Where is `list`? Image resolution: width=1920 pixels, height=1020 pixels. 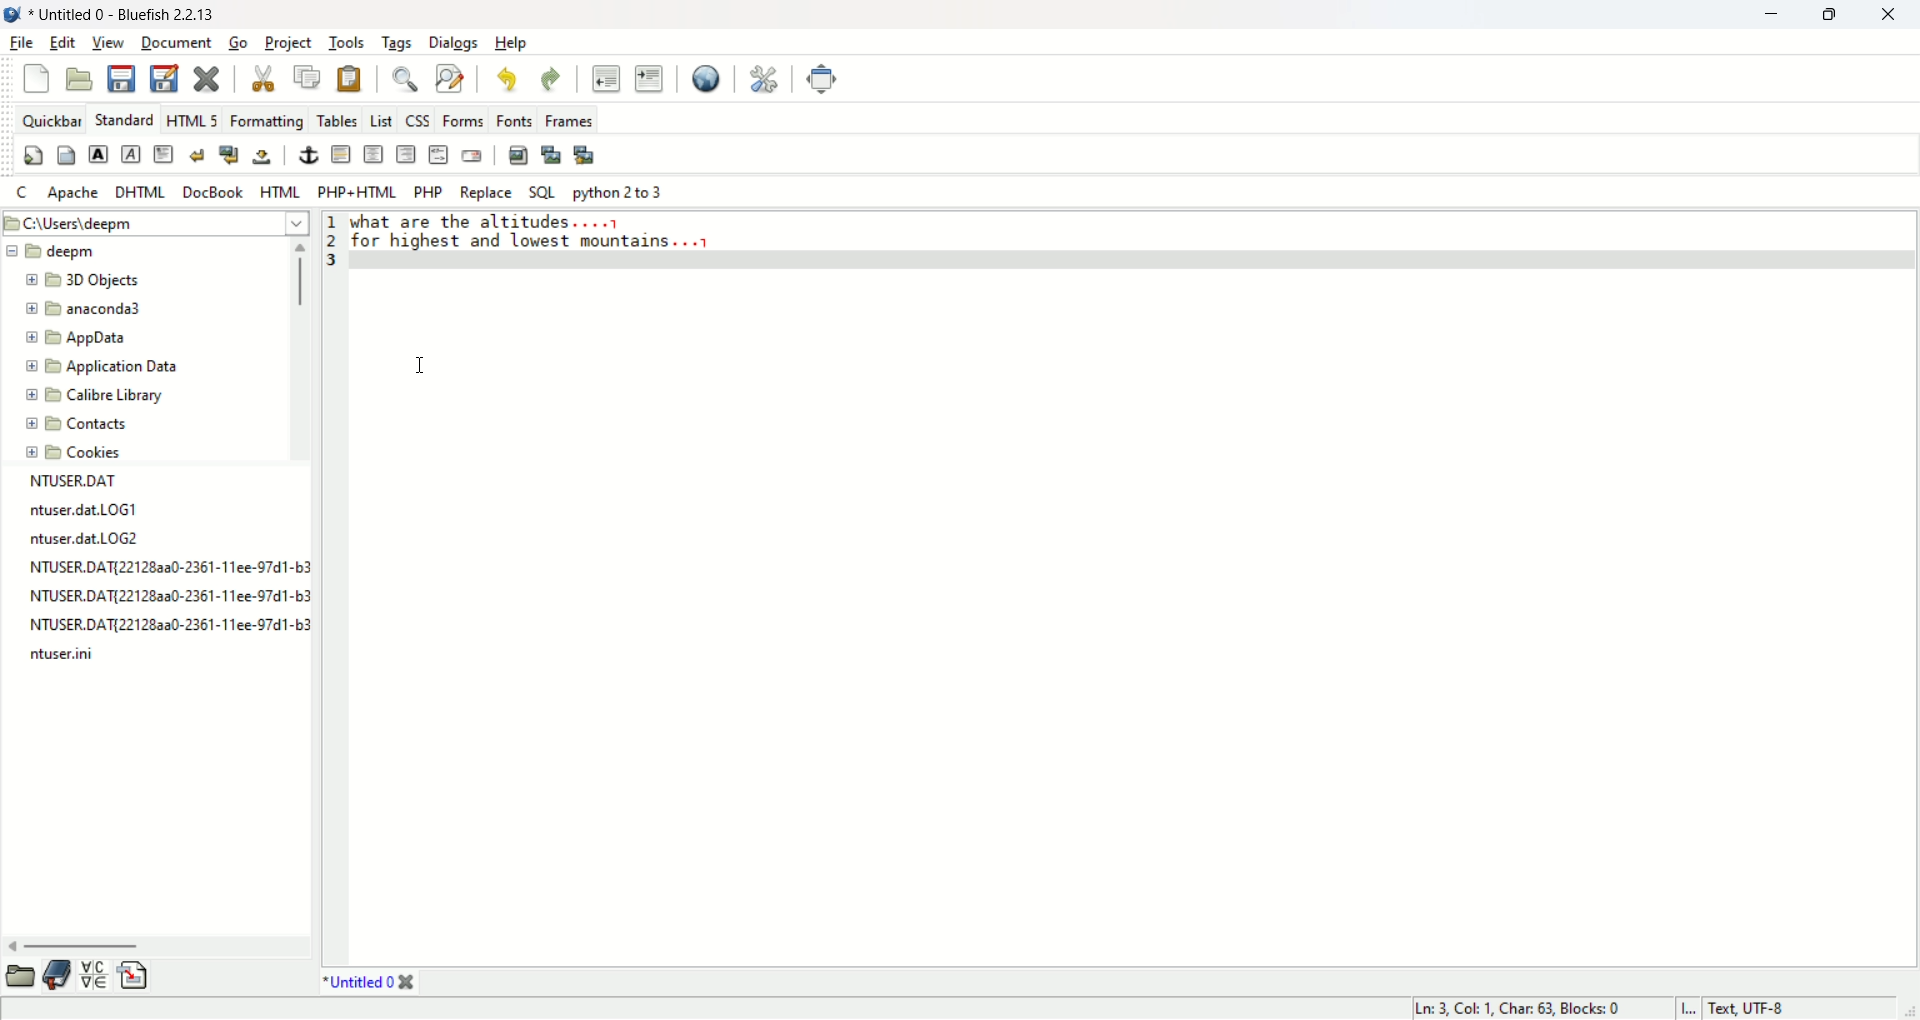 list is located at coordinates (381, 116).